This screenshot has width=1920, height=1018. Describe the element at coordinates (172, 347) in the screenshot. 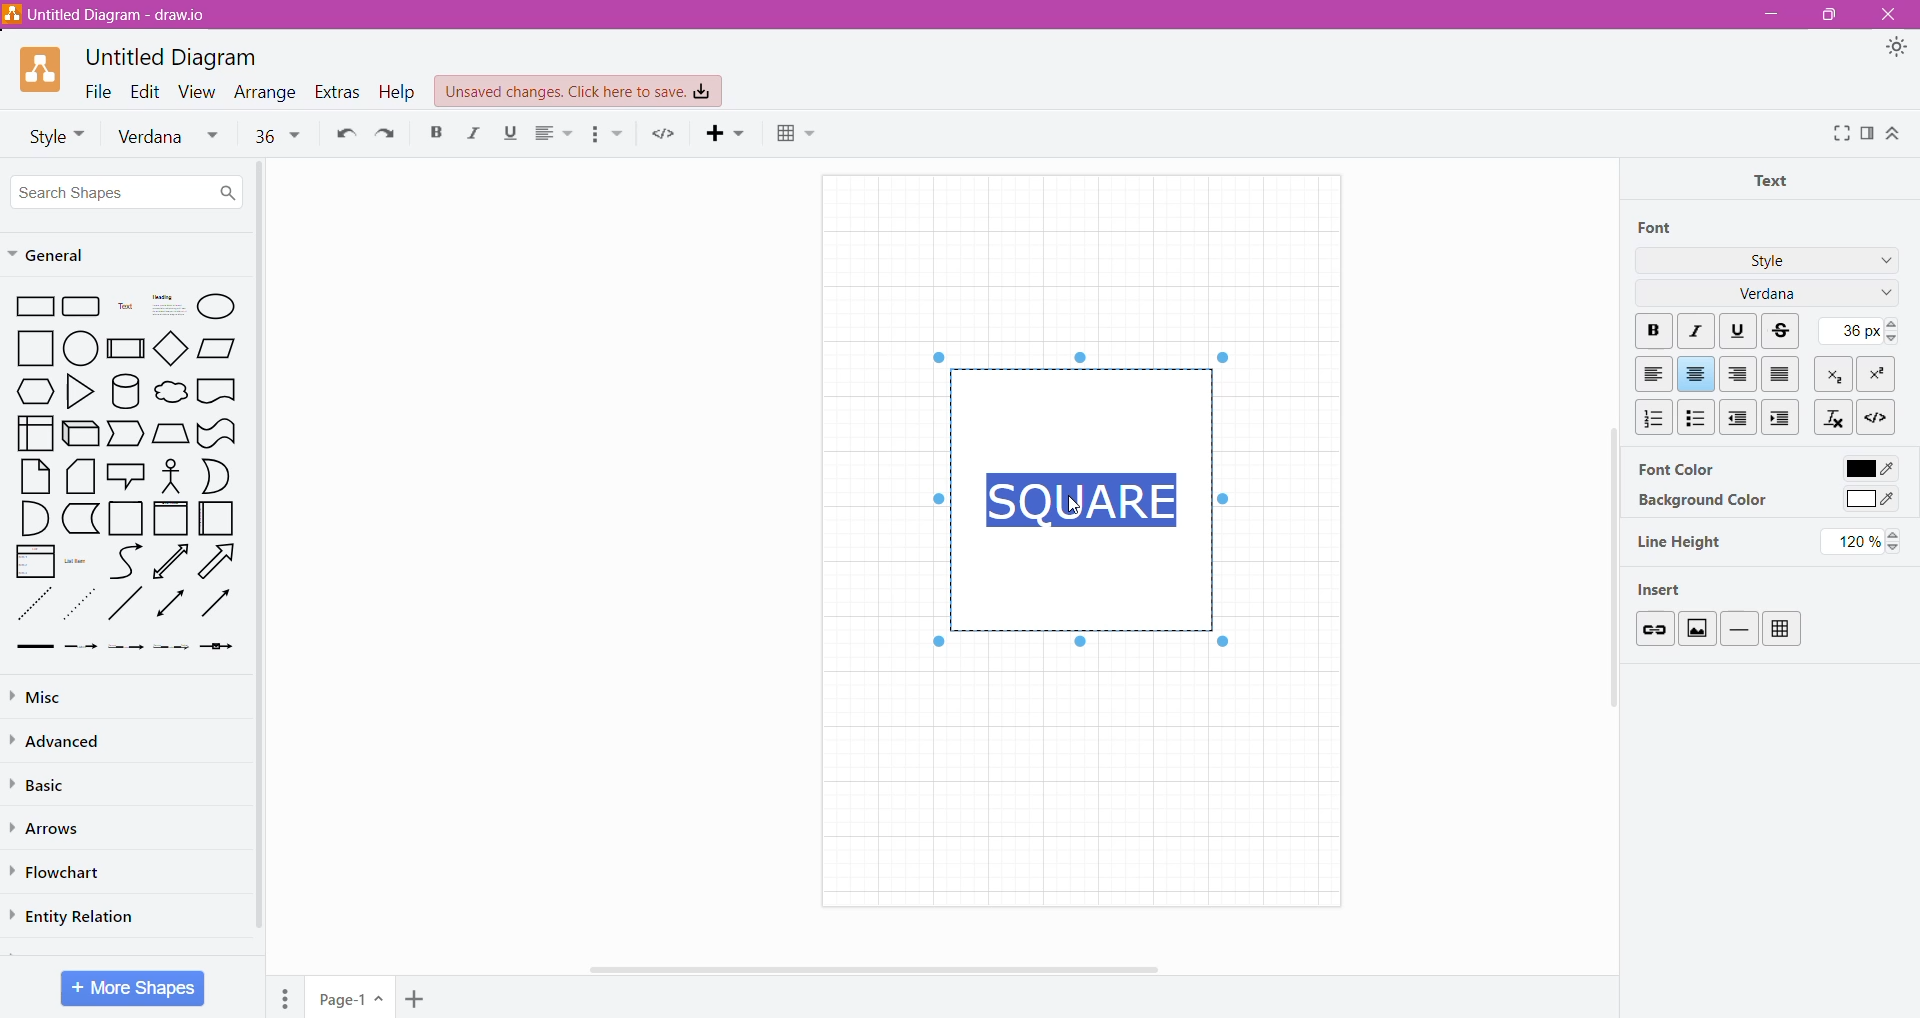

I see `Diamond` at that location.